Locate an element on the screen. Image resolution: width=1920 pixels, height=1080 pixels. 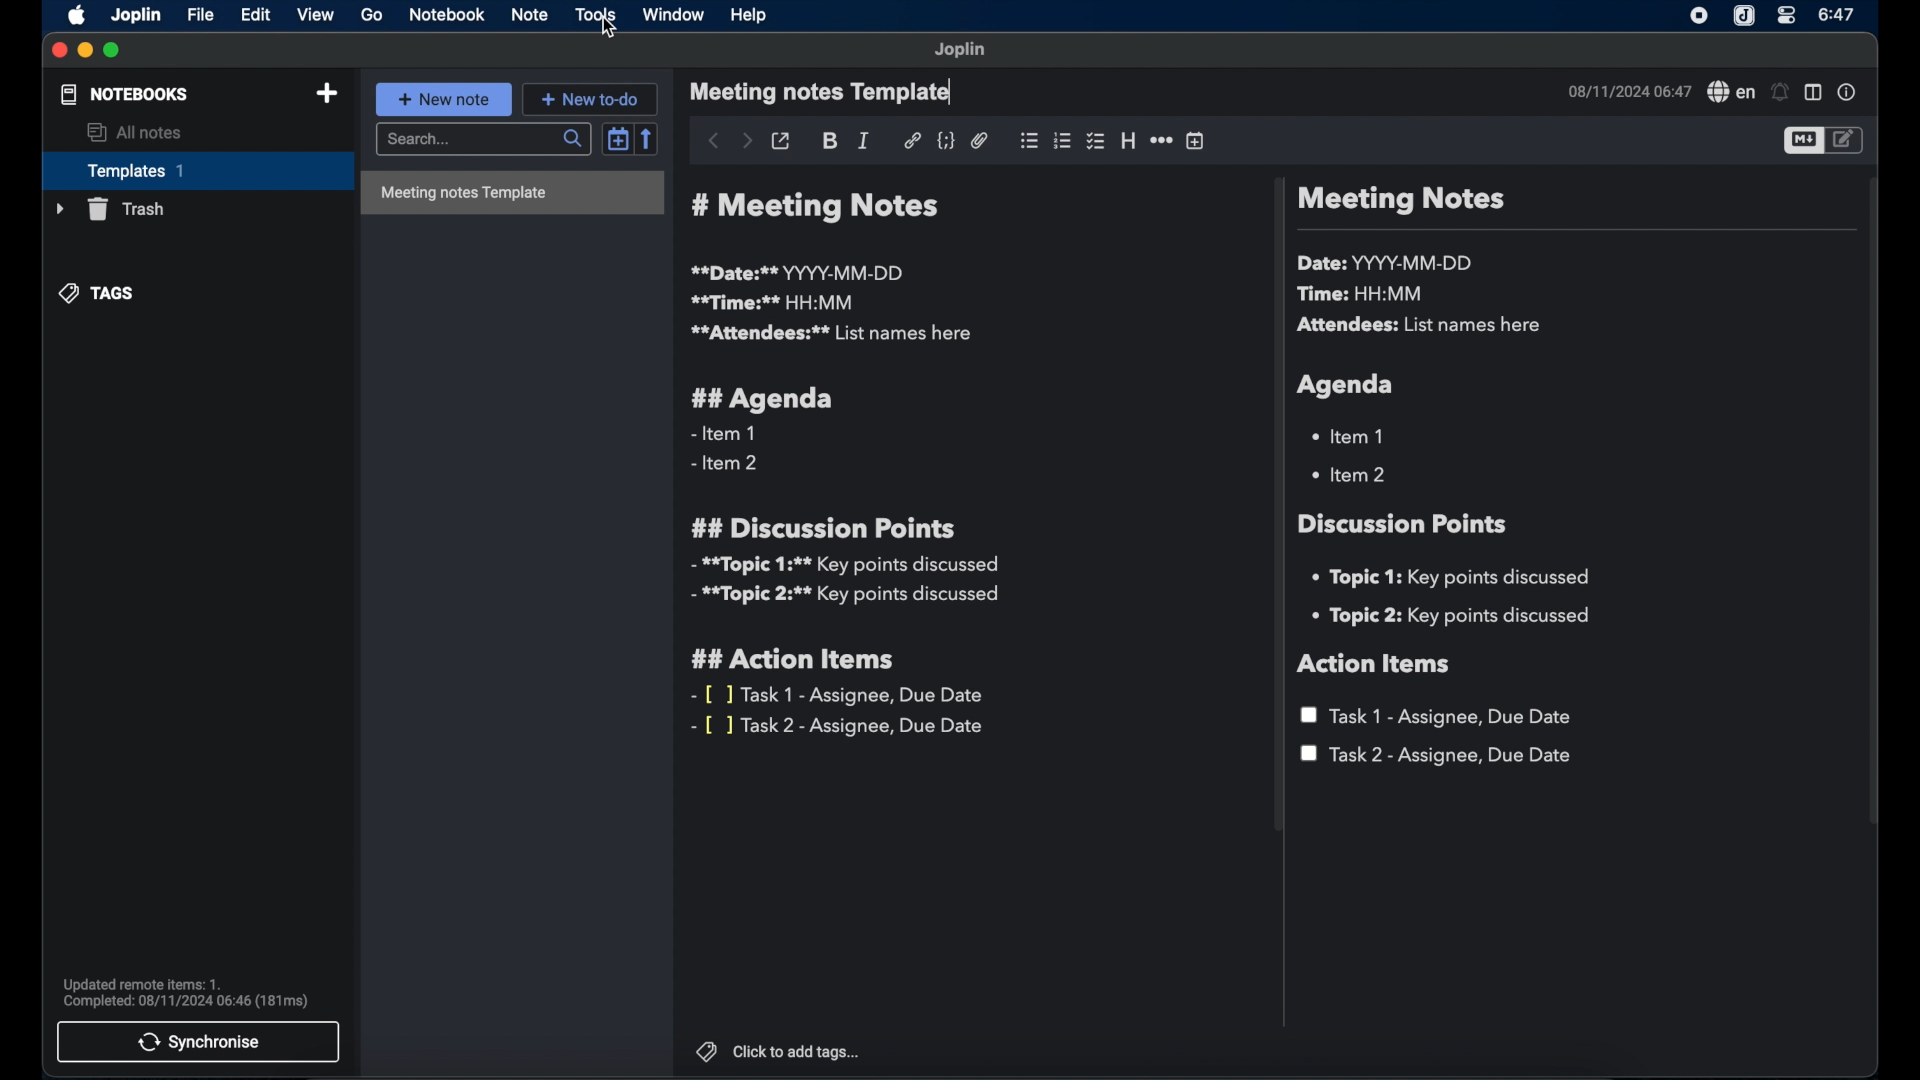
back is located at coordinates (711, 140).